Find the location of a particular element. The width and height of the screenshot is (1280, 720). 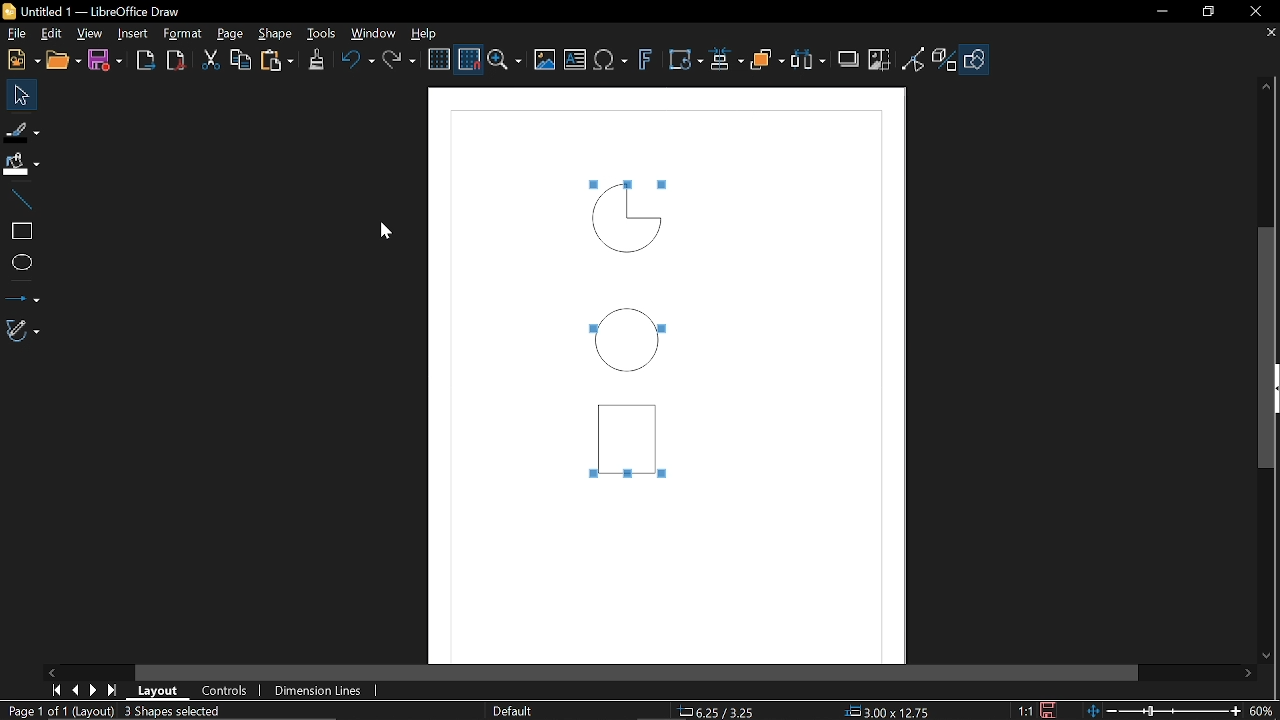

slide Master name is located at coordinates (514, 710).